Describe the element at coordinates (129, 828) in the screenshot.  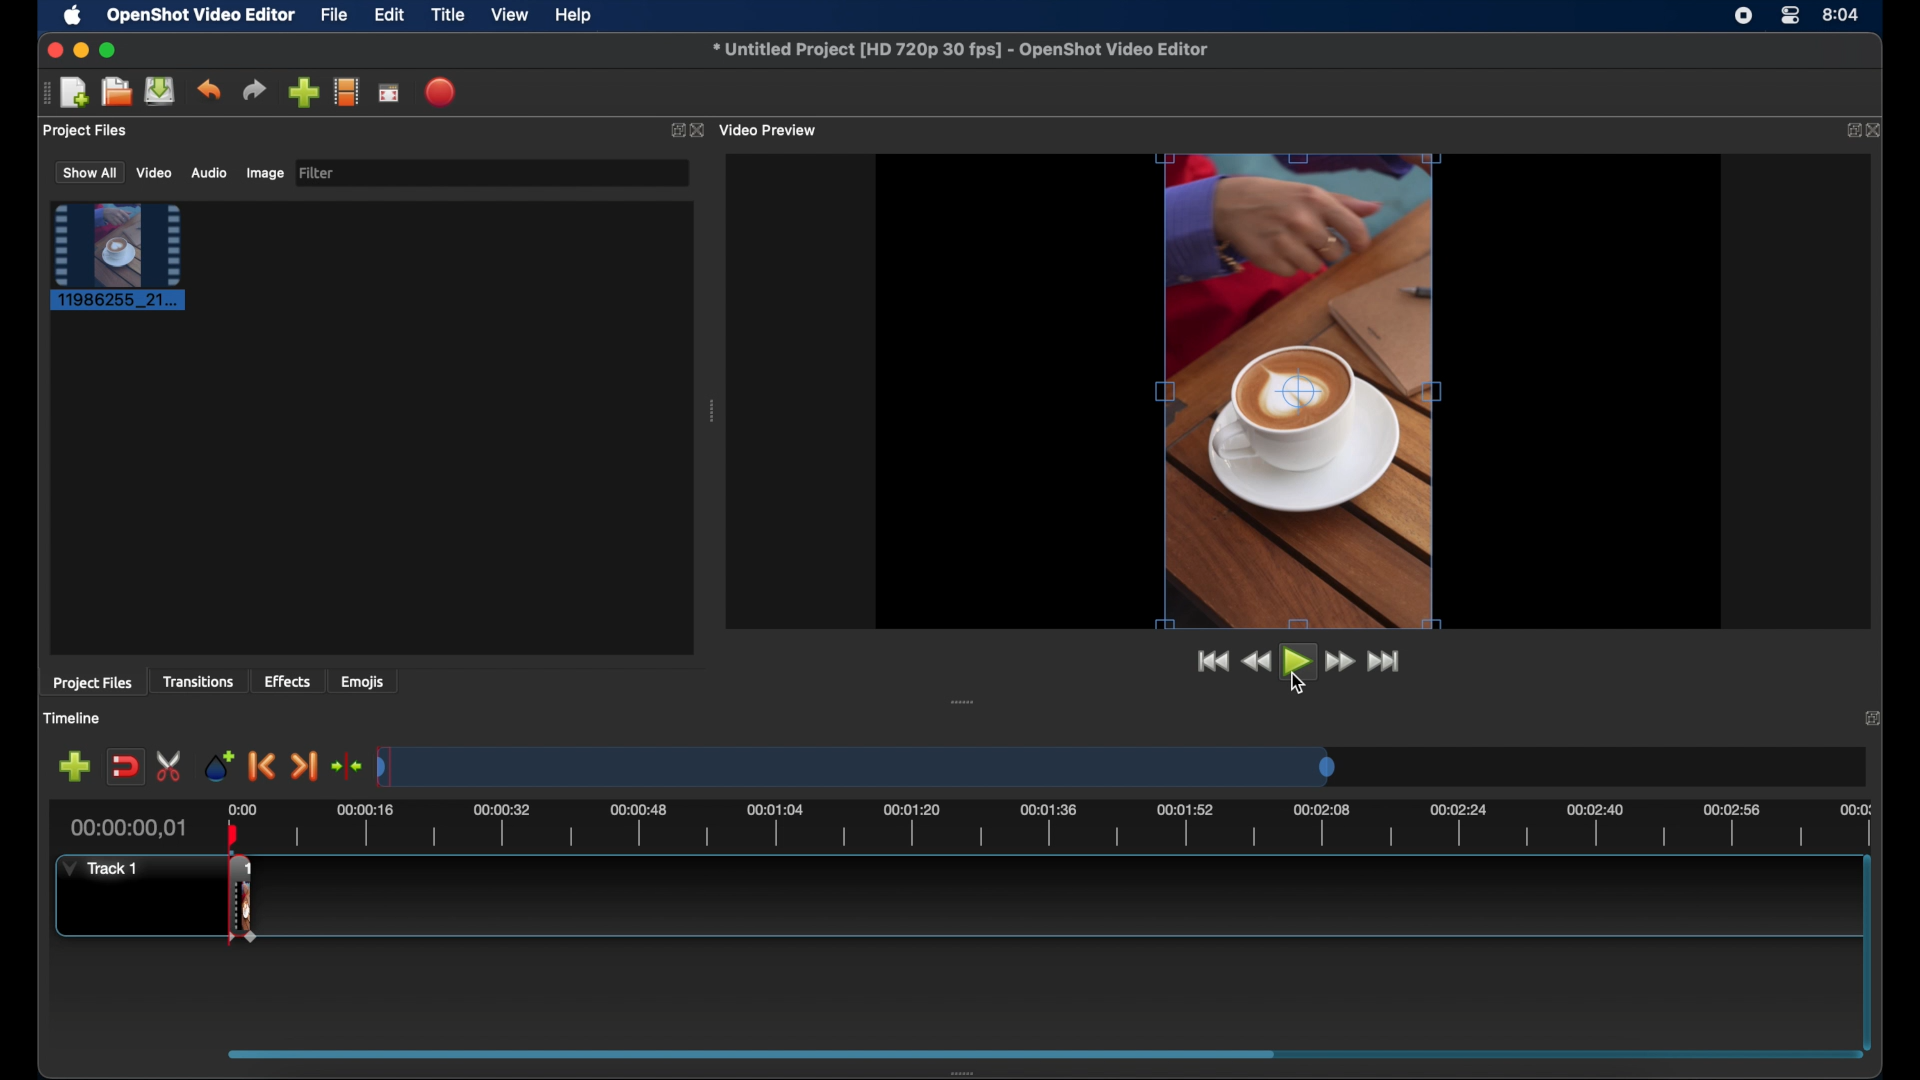
I see `current time indicator` at that location.